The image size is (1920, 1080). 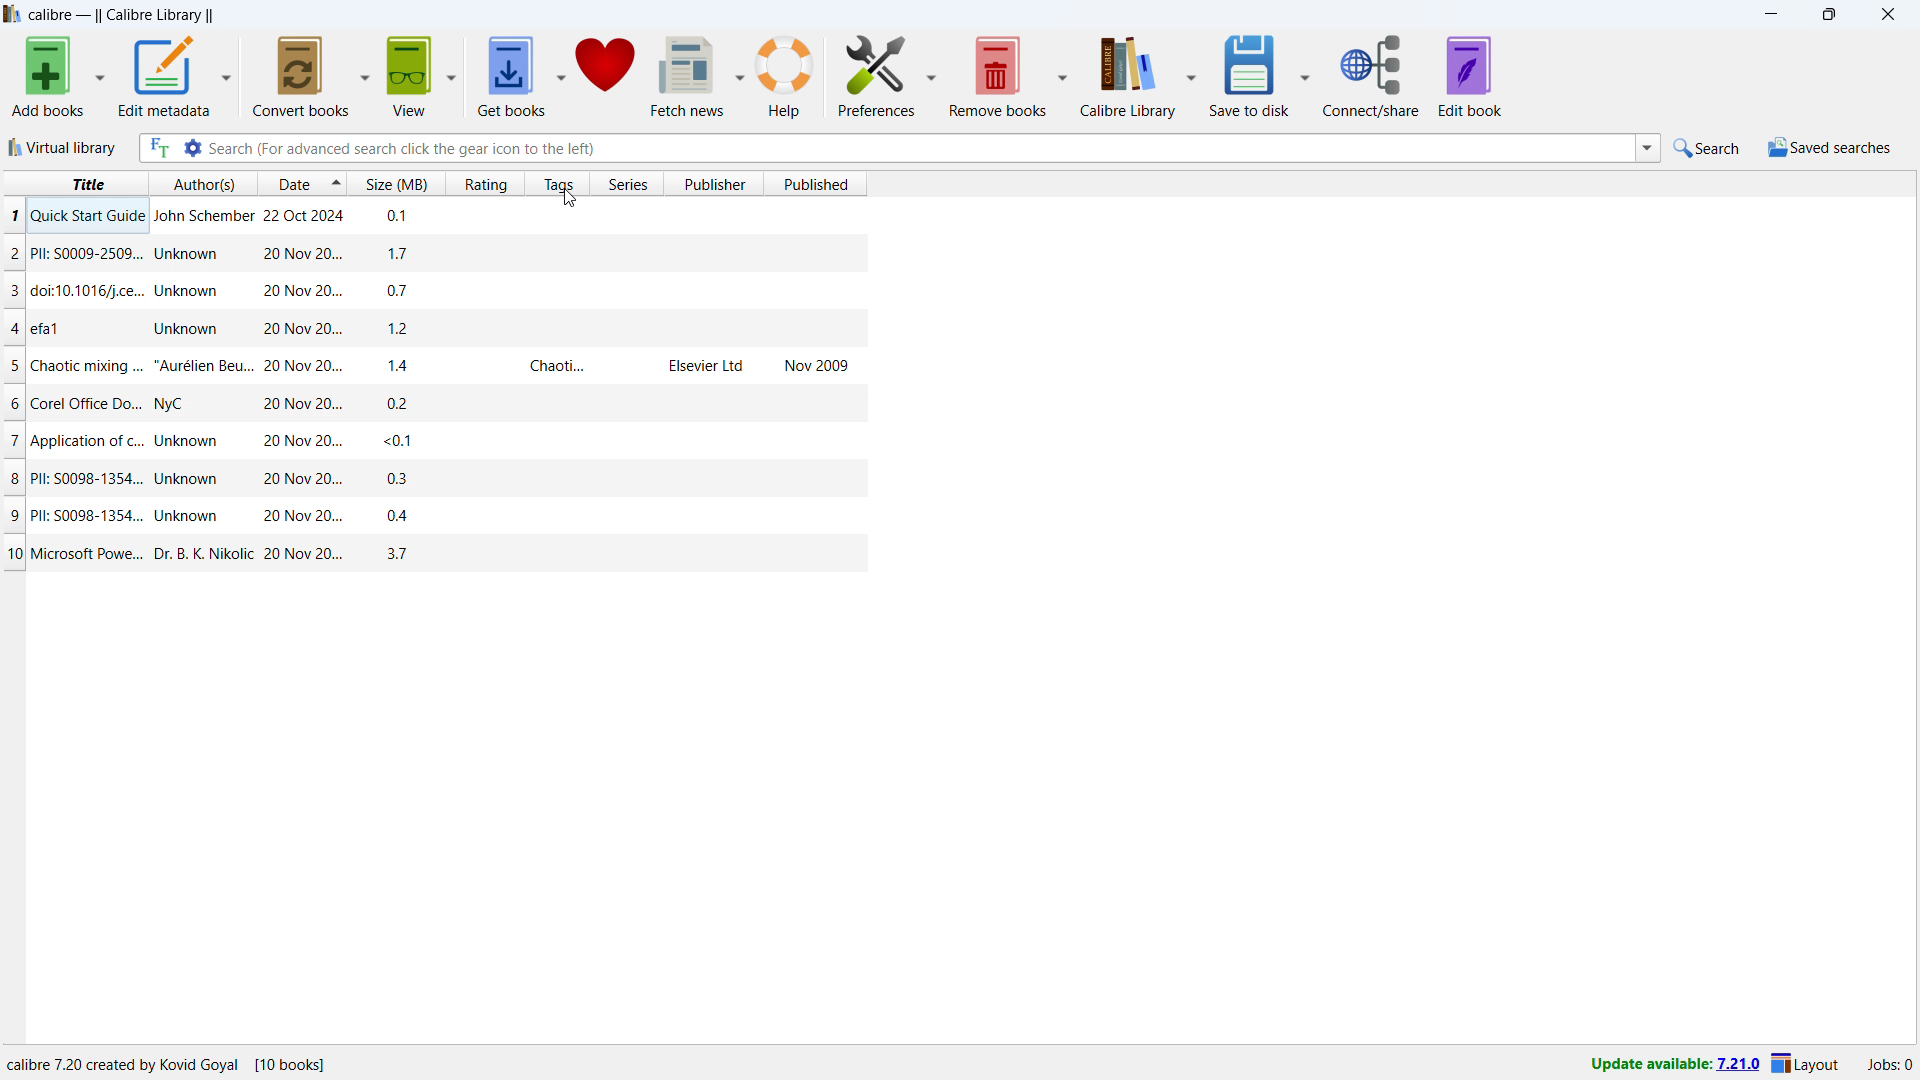 What do you see at coordinates (997, 75) in the screenshot?
I see `` at bounding box center [997, 75].